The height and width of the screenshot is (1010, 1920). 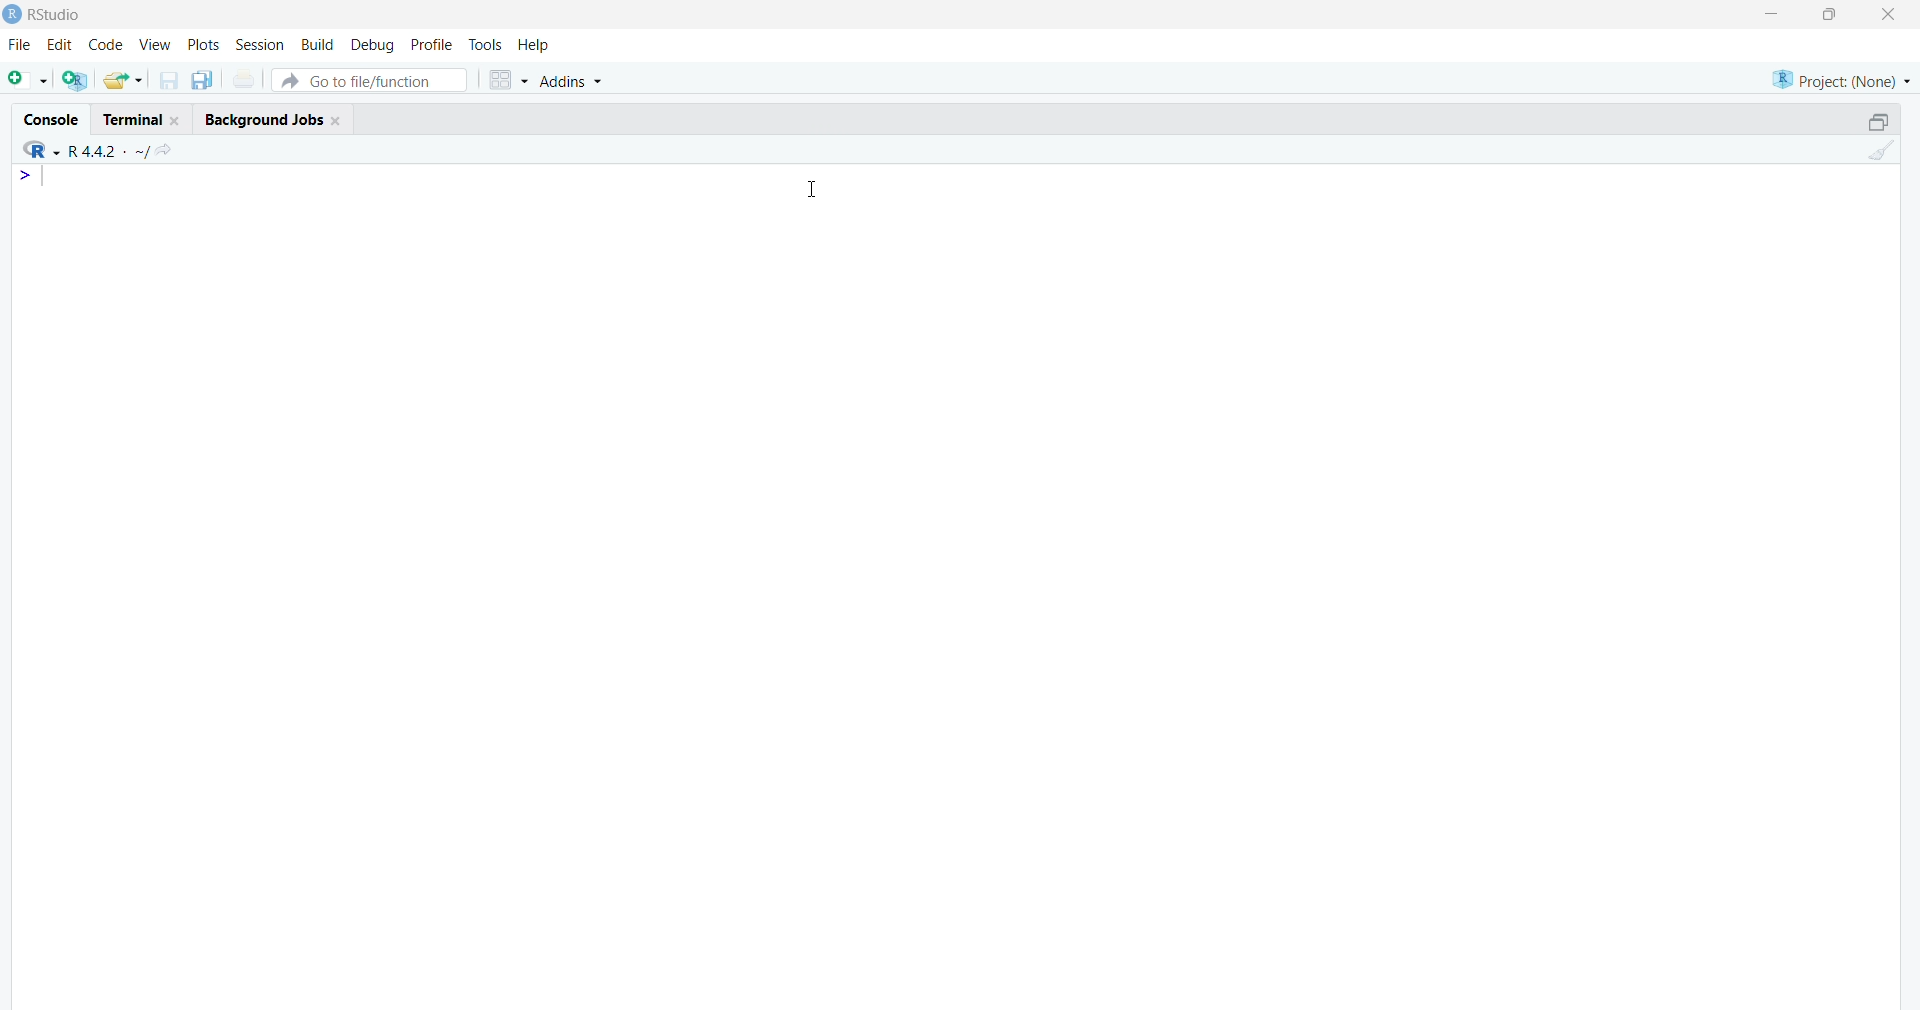 What do you see at coordinates (487, 45) in the screenshot?
I see `tools` at bounding box center [487, 45].